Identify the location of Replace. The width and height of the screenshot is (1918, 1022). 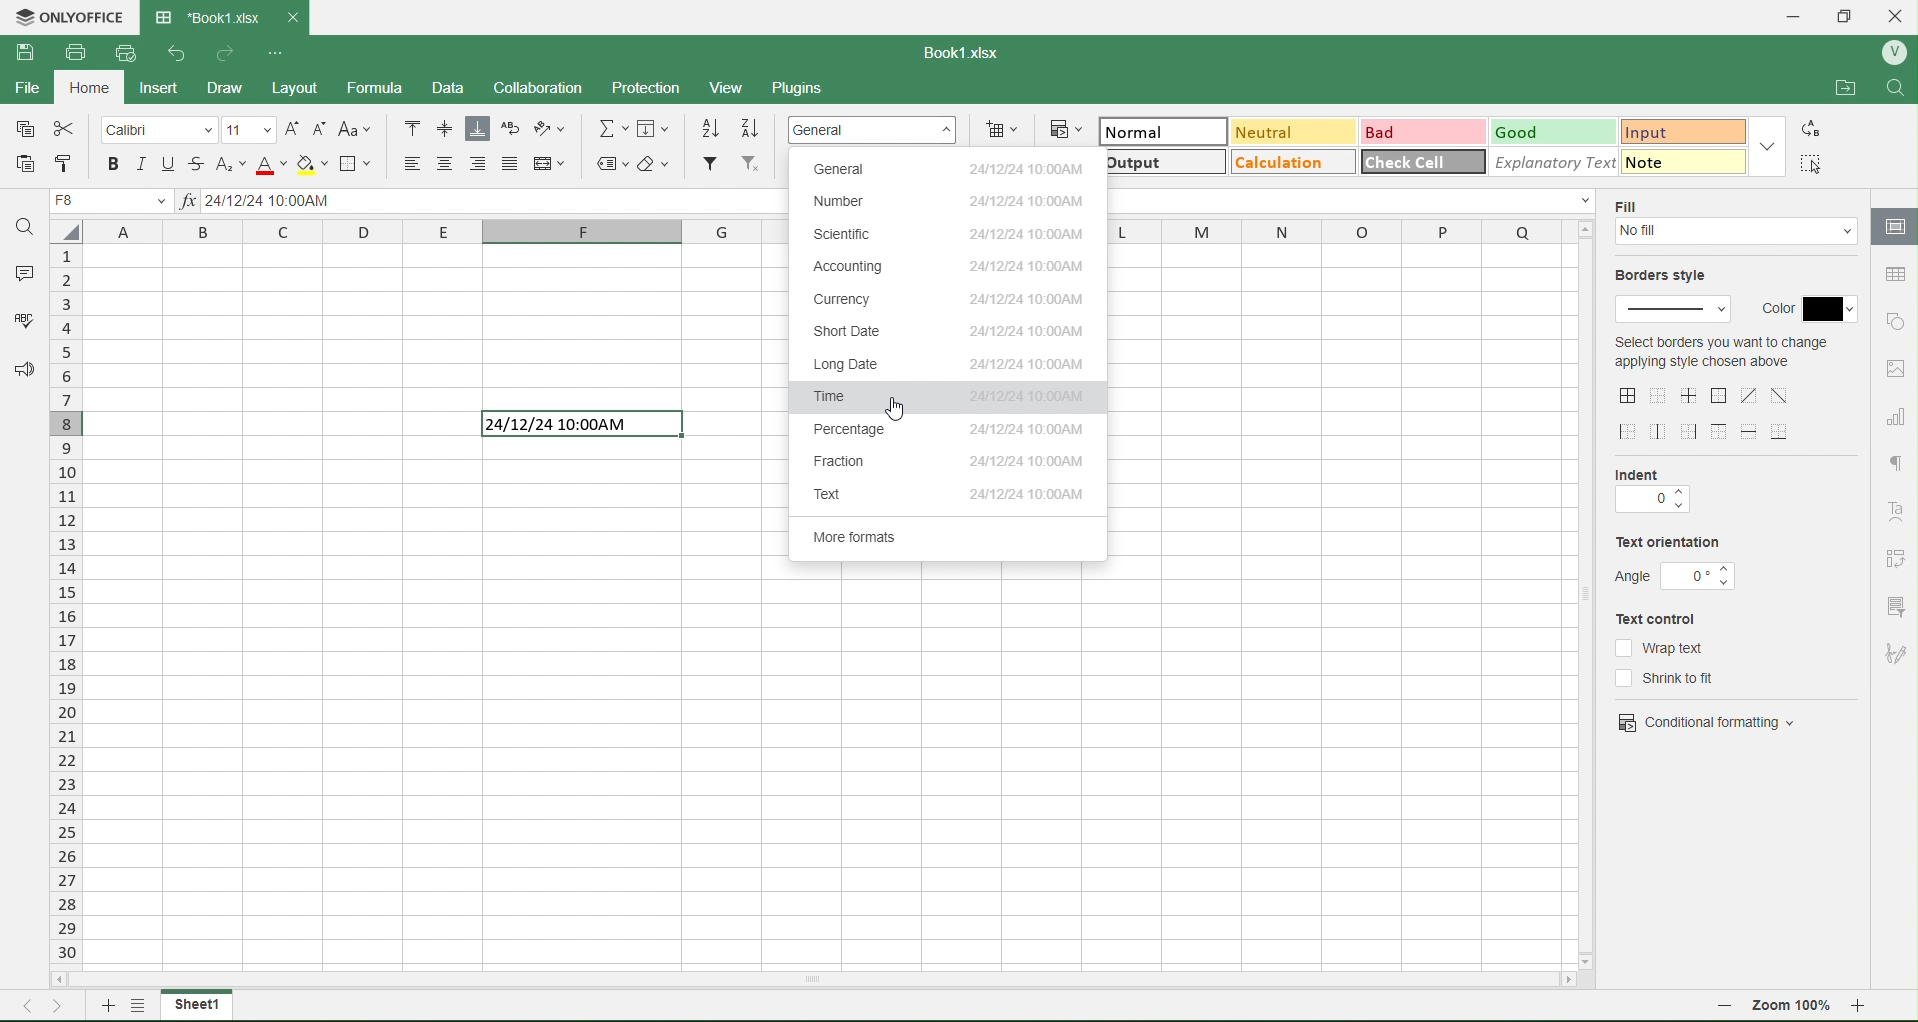
(1814, 129).